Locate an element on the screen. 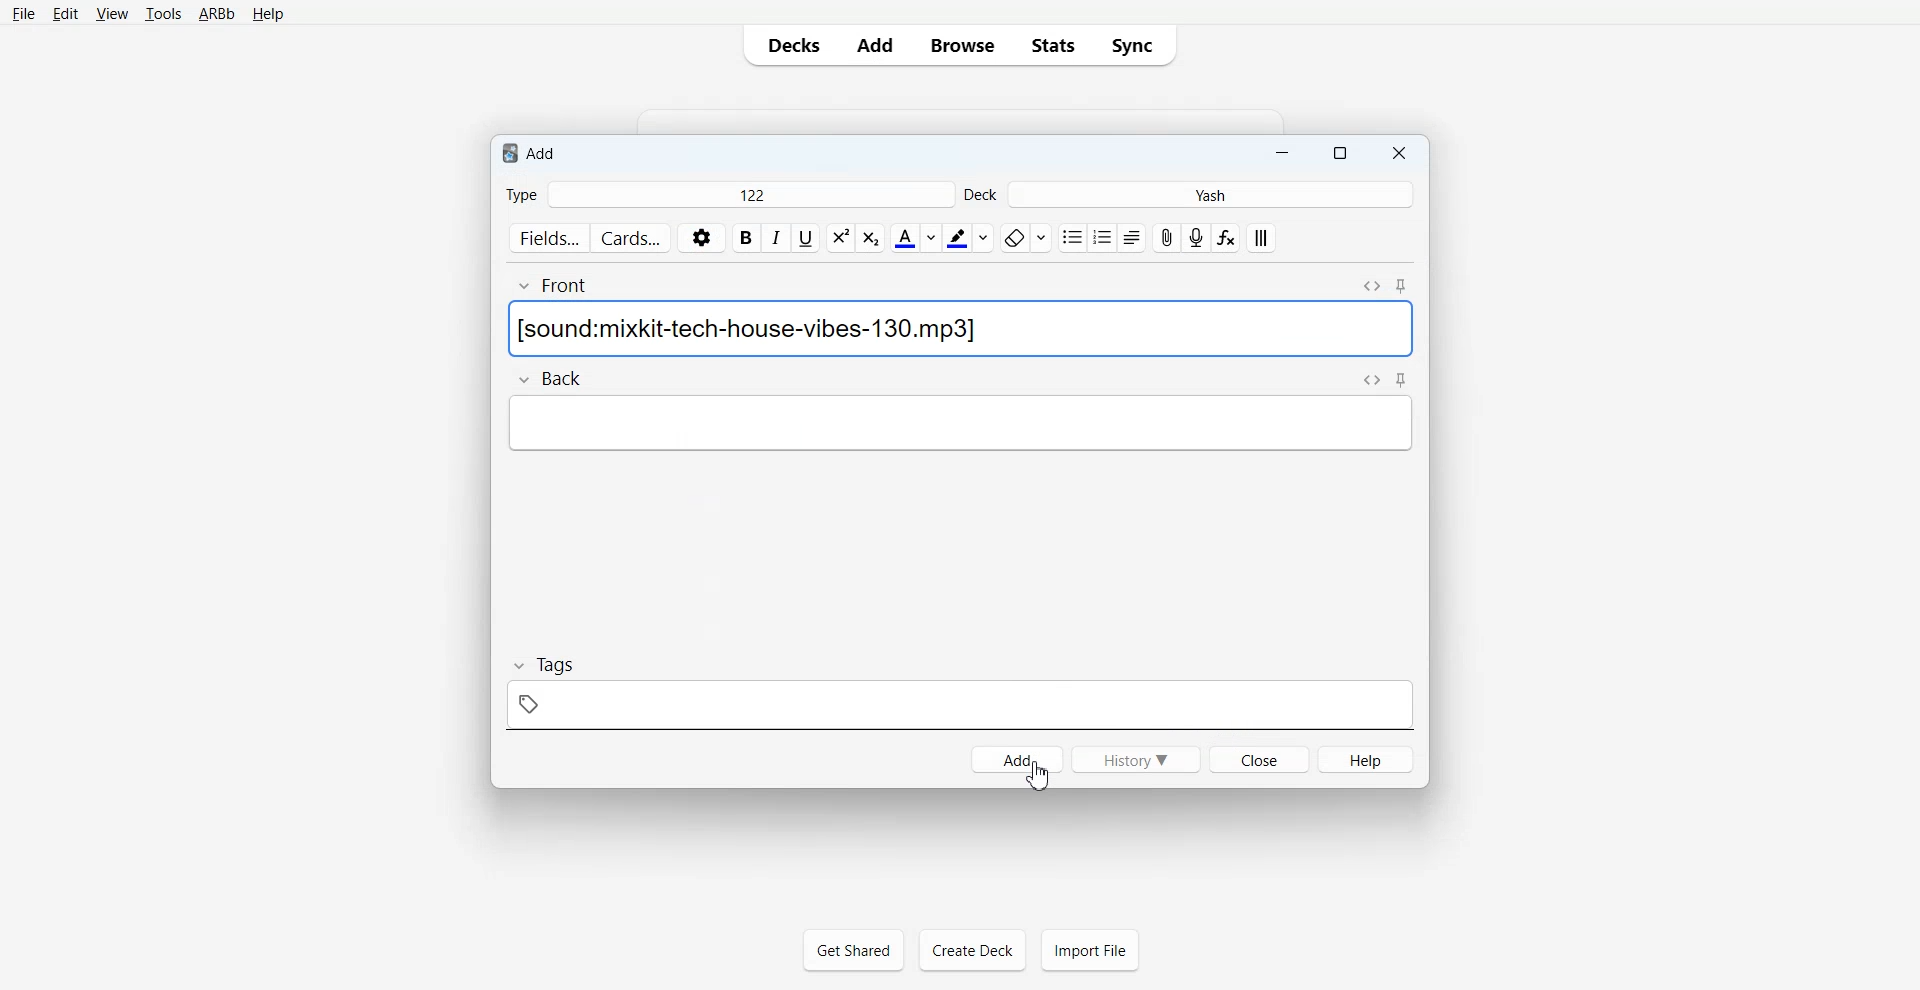 The height and width of the screenshot is (990, 1920). deck is located at coordinates (985, 192).